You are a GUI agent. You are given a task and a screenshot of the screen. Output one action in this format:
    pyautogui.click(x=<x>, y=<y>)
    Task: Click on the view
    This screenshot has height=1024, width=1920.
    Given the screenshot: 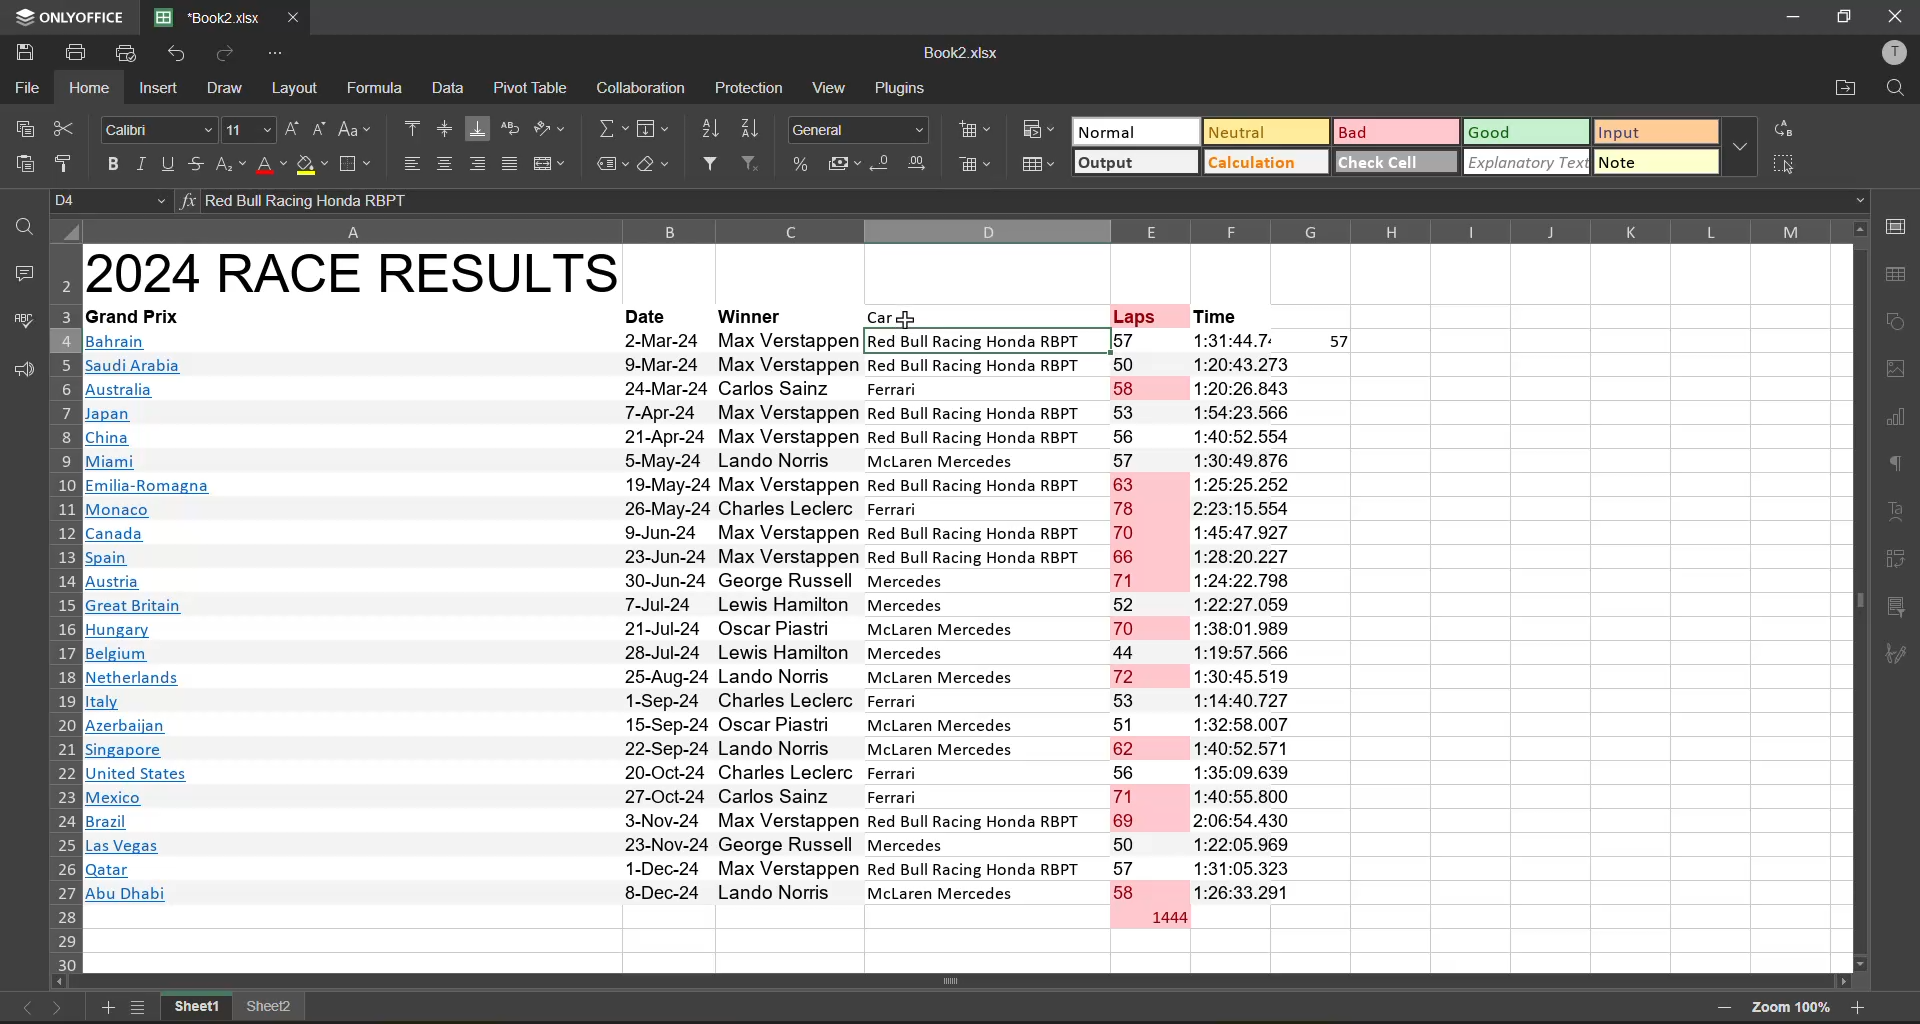 What is the action you would take?
    pyautogui.click(x=834, y=87)
    